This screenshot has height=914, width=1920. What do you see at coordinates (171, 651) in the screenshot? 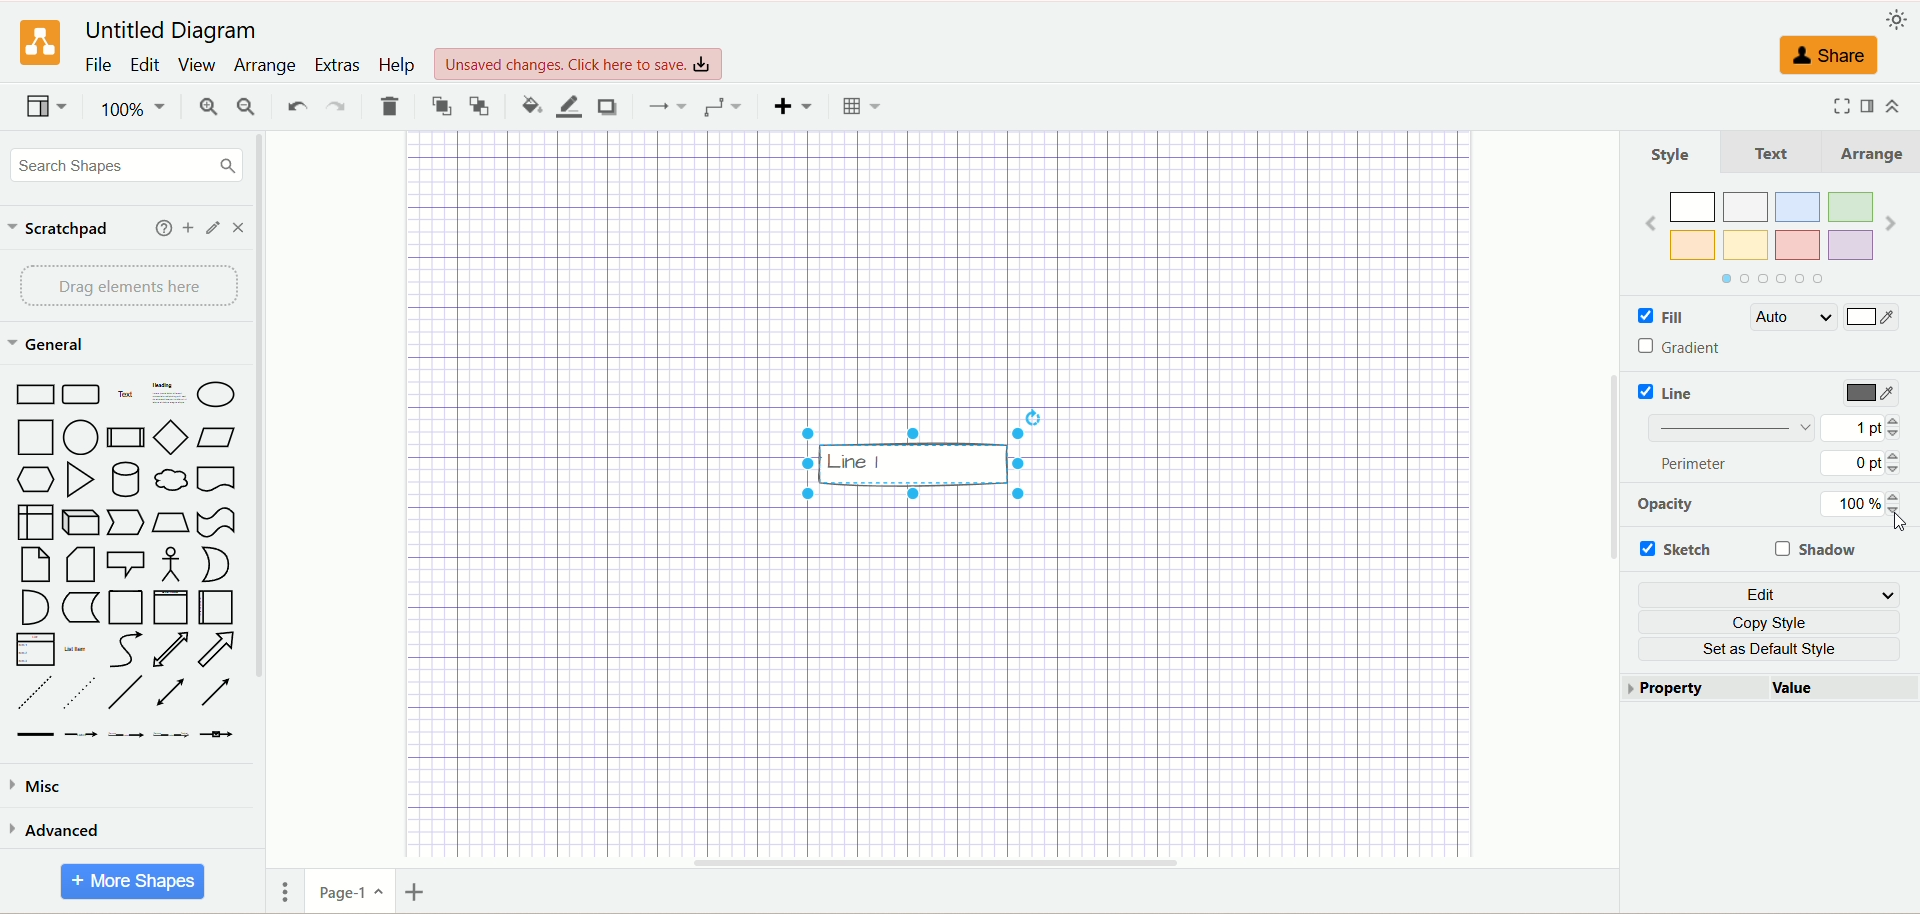
I see `Bidirectional Arrow` at bounding box center [171, 651].